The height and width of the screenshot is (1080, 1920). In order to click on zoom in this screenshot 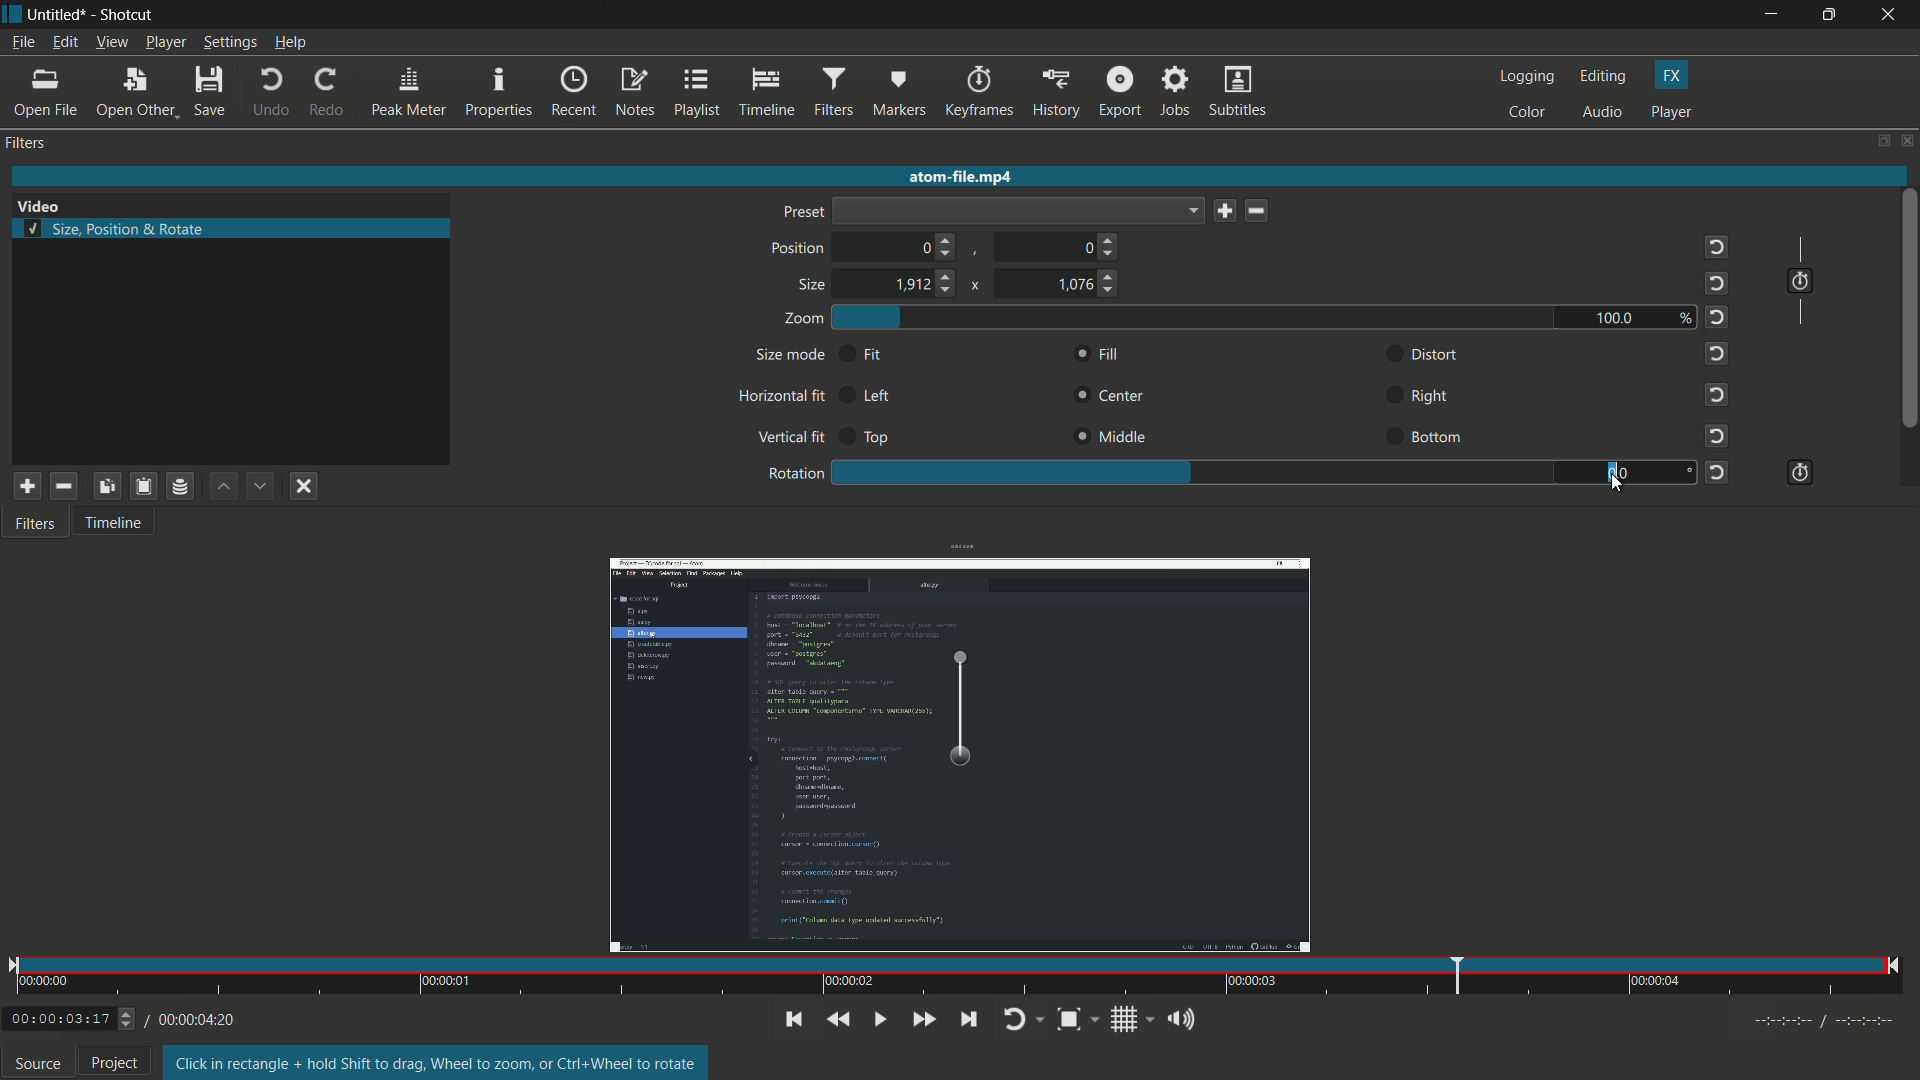, I will do `click(803, 319)`.